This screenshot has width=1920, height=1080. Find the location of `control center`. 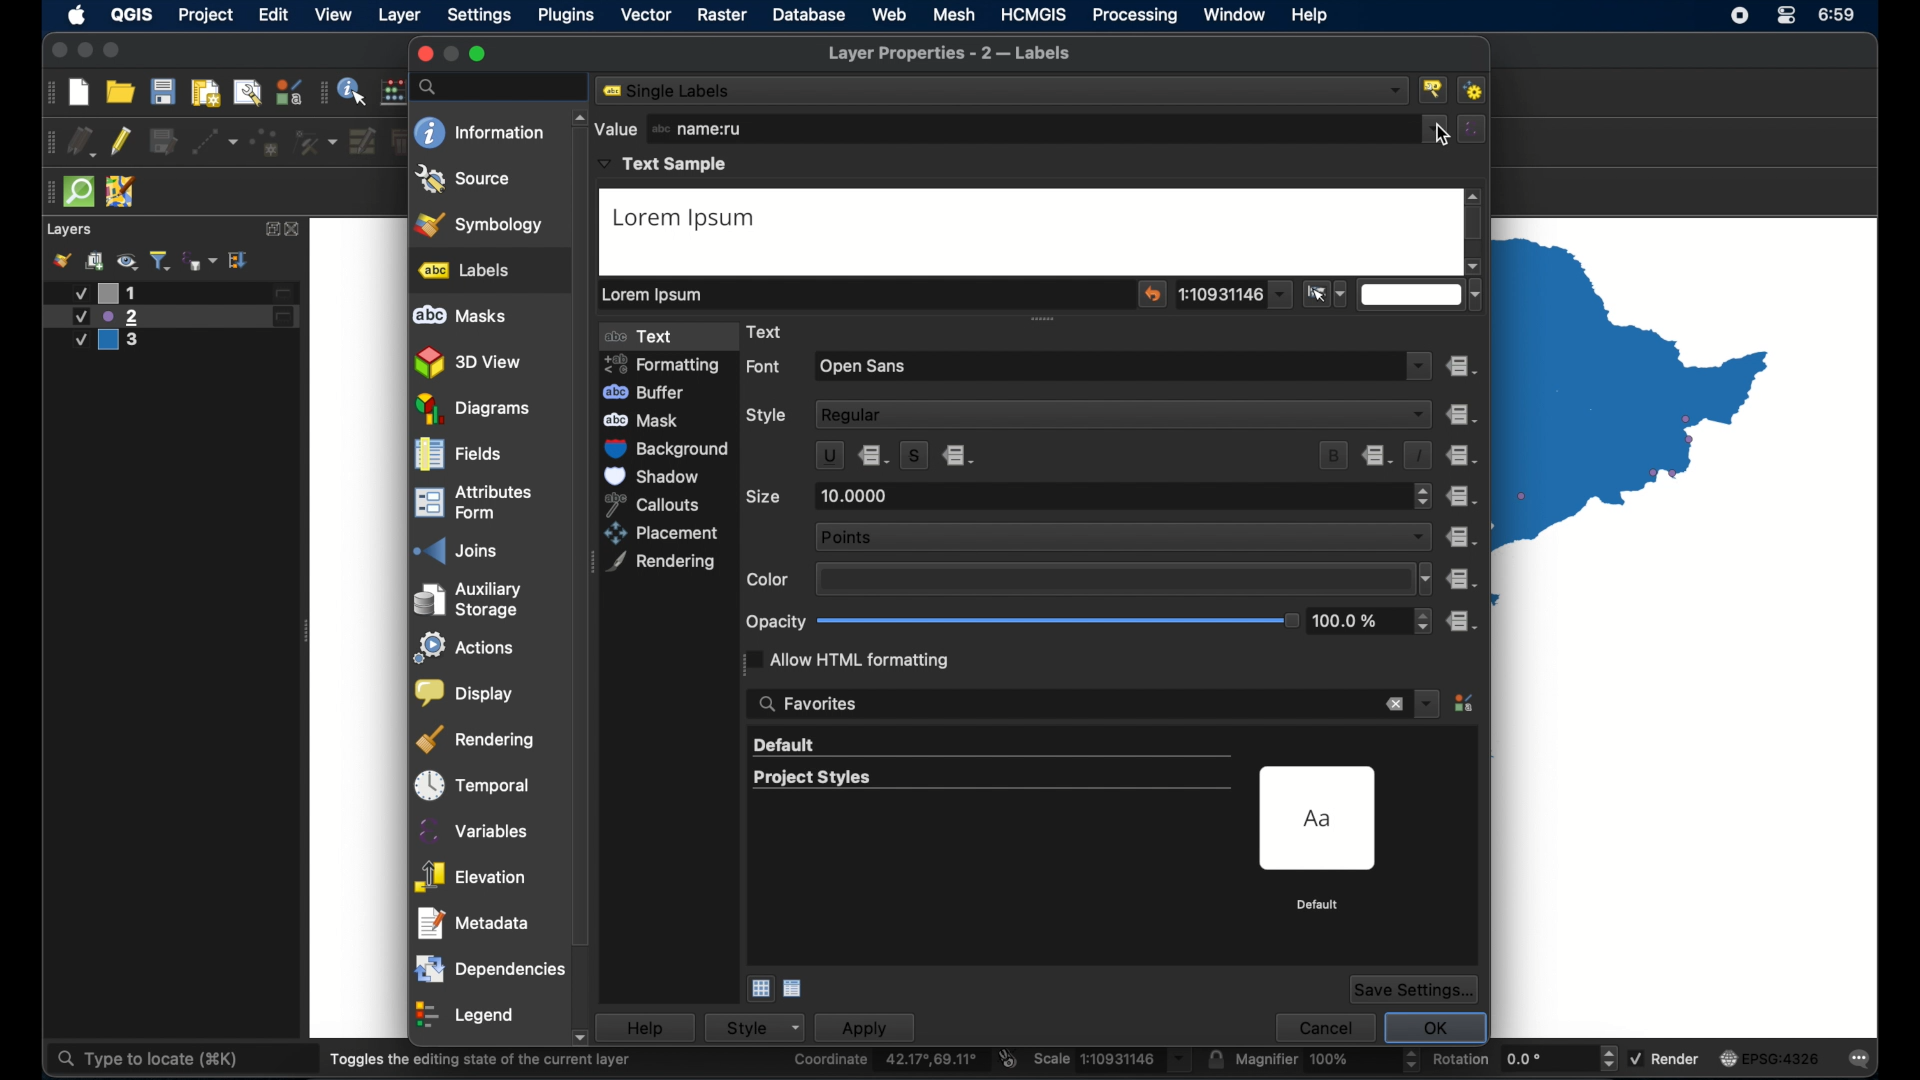

control center is located at coordinates (1788, 15).